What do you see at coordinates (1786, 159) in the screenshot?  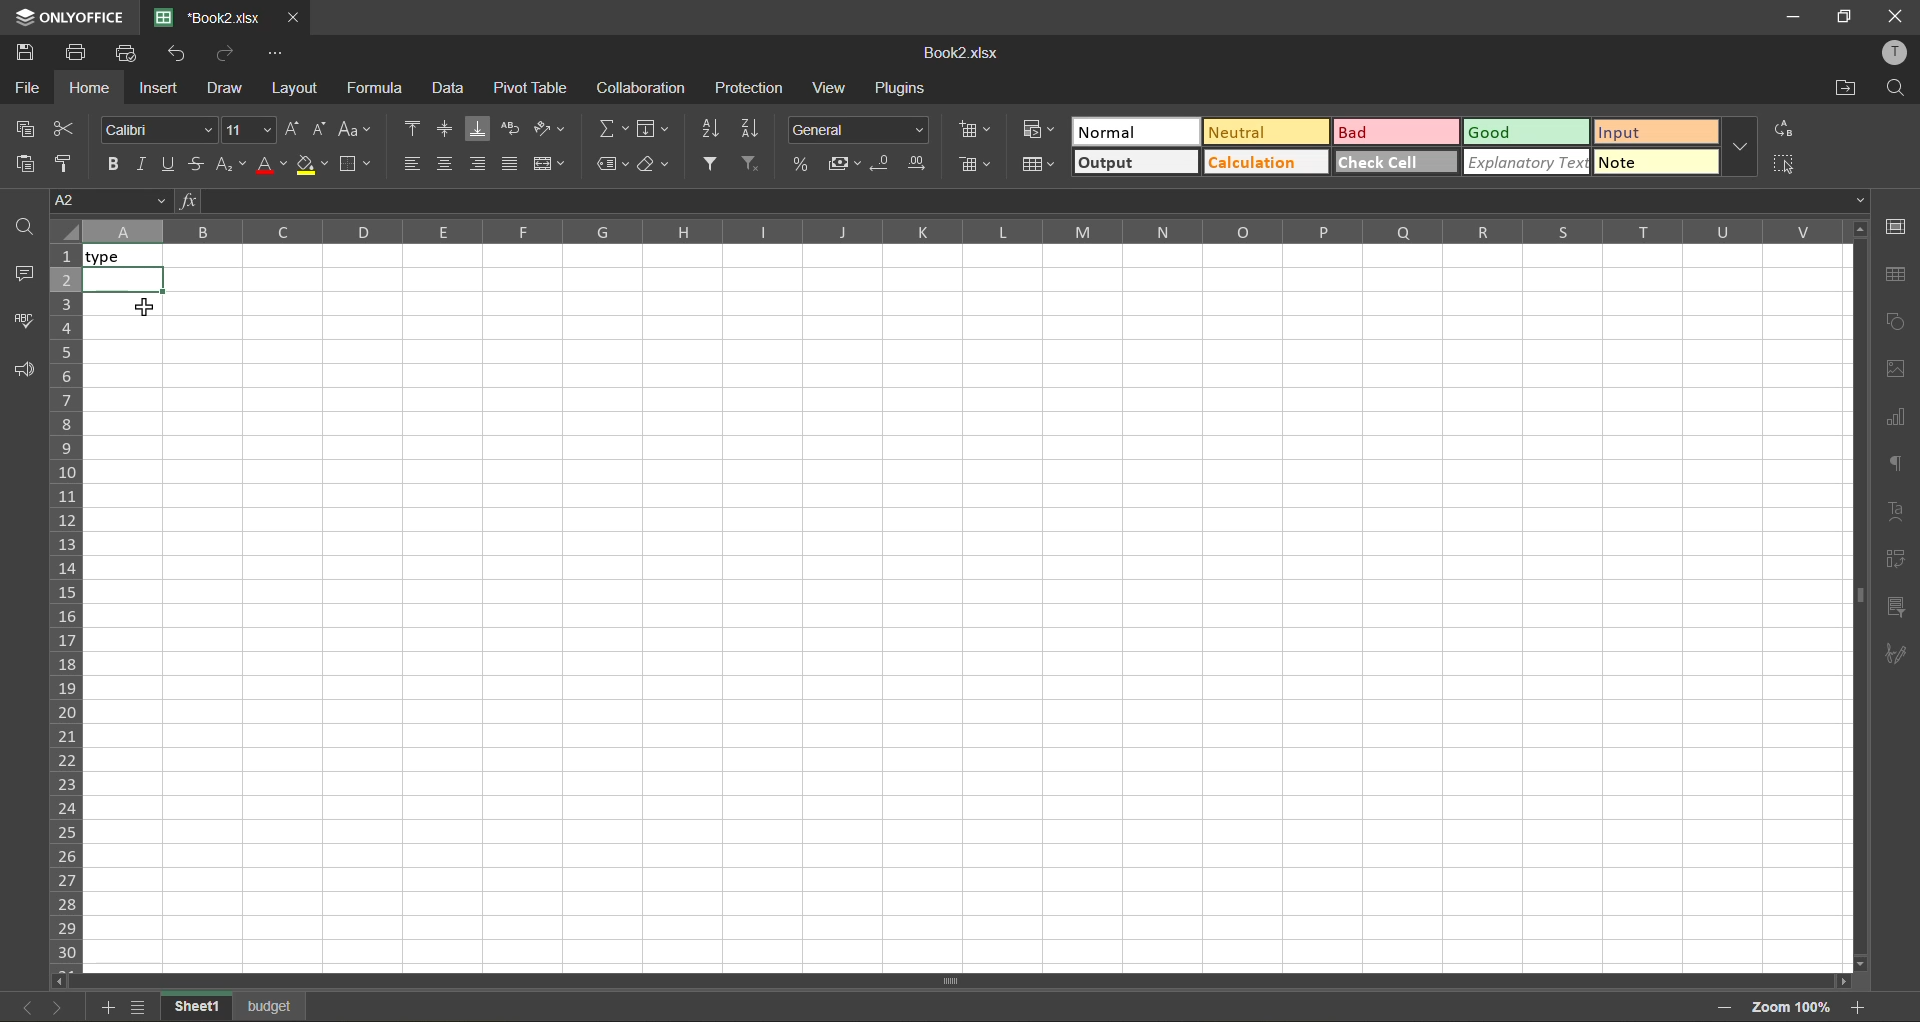 I see `select all` at bounding box center [1786, 159].